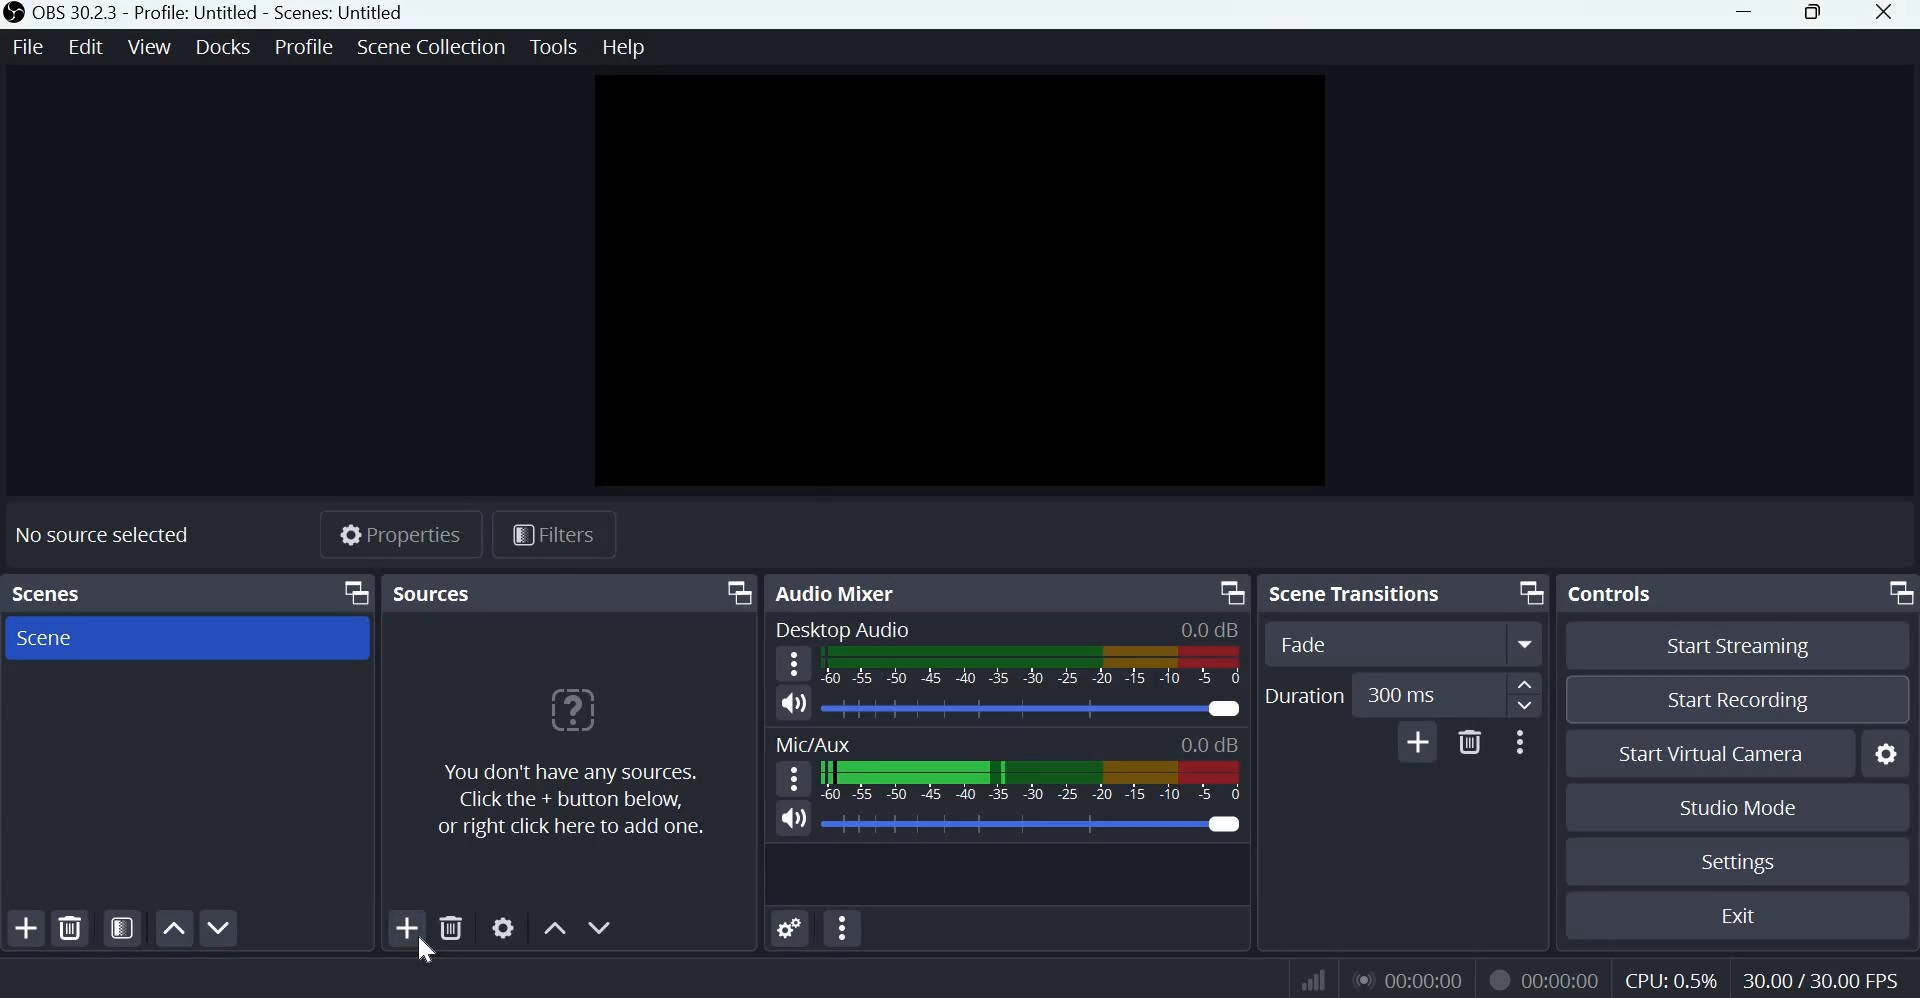 Image resolution: width=1920 pixels, height=998 pixels. I want to click on Start virtual camera, so click(1726, 751).